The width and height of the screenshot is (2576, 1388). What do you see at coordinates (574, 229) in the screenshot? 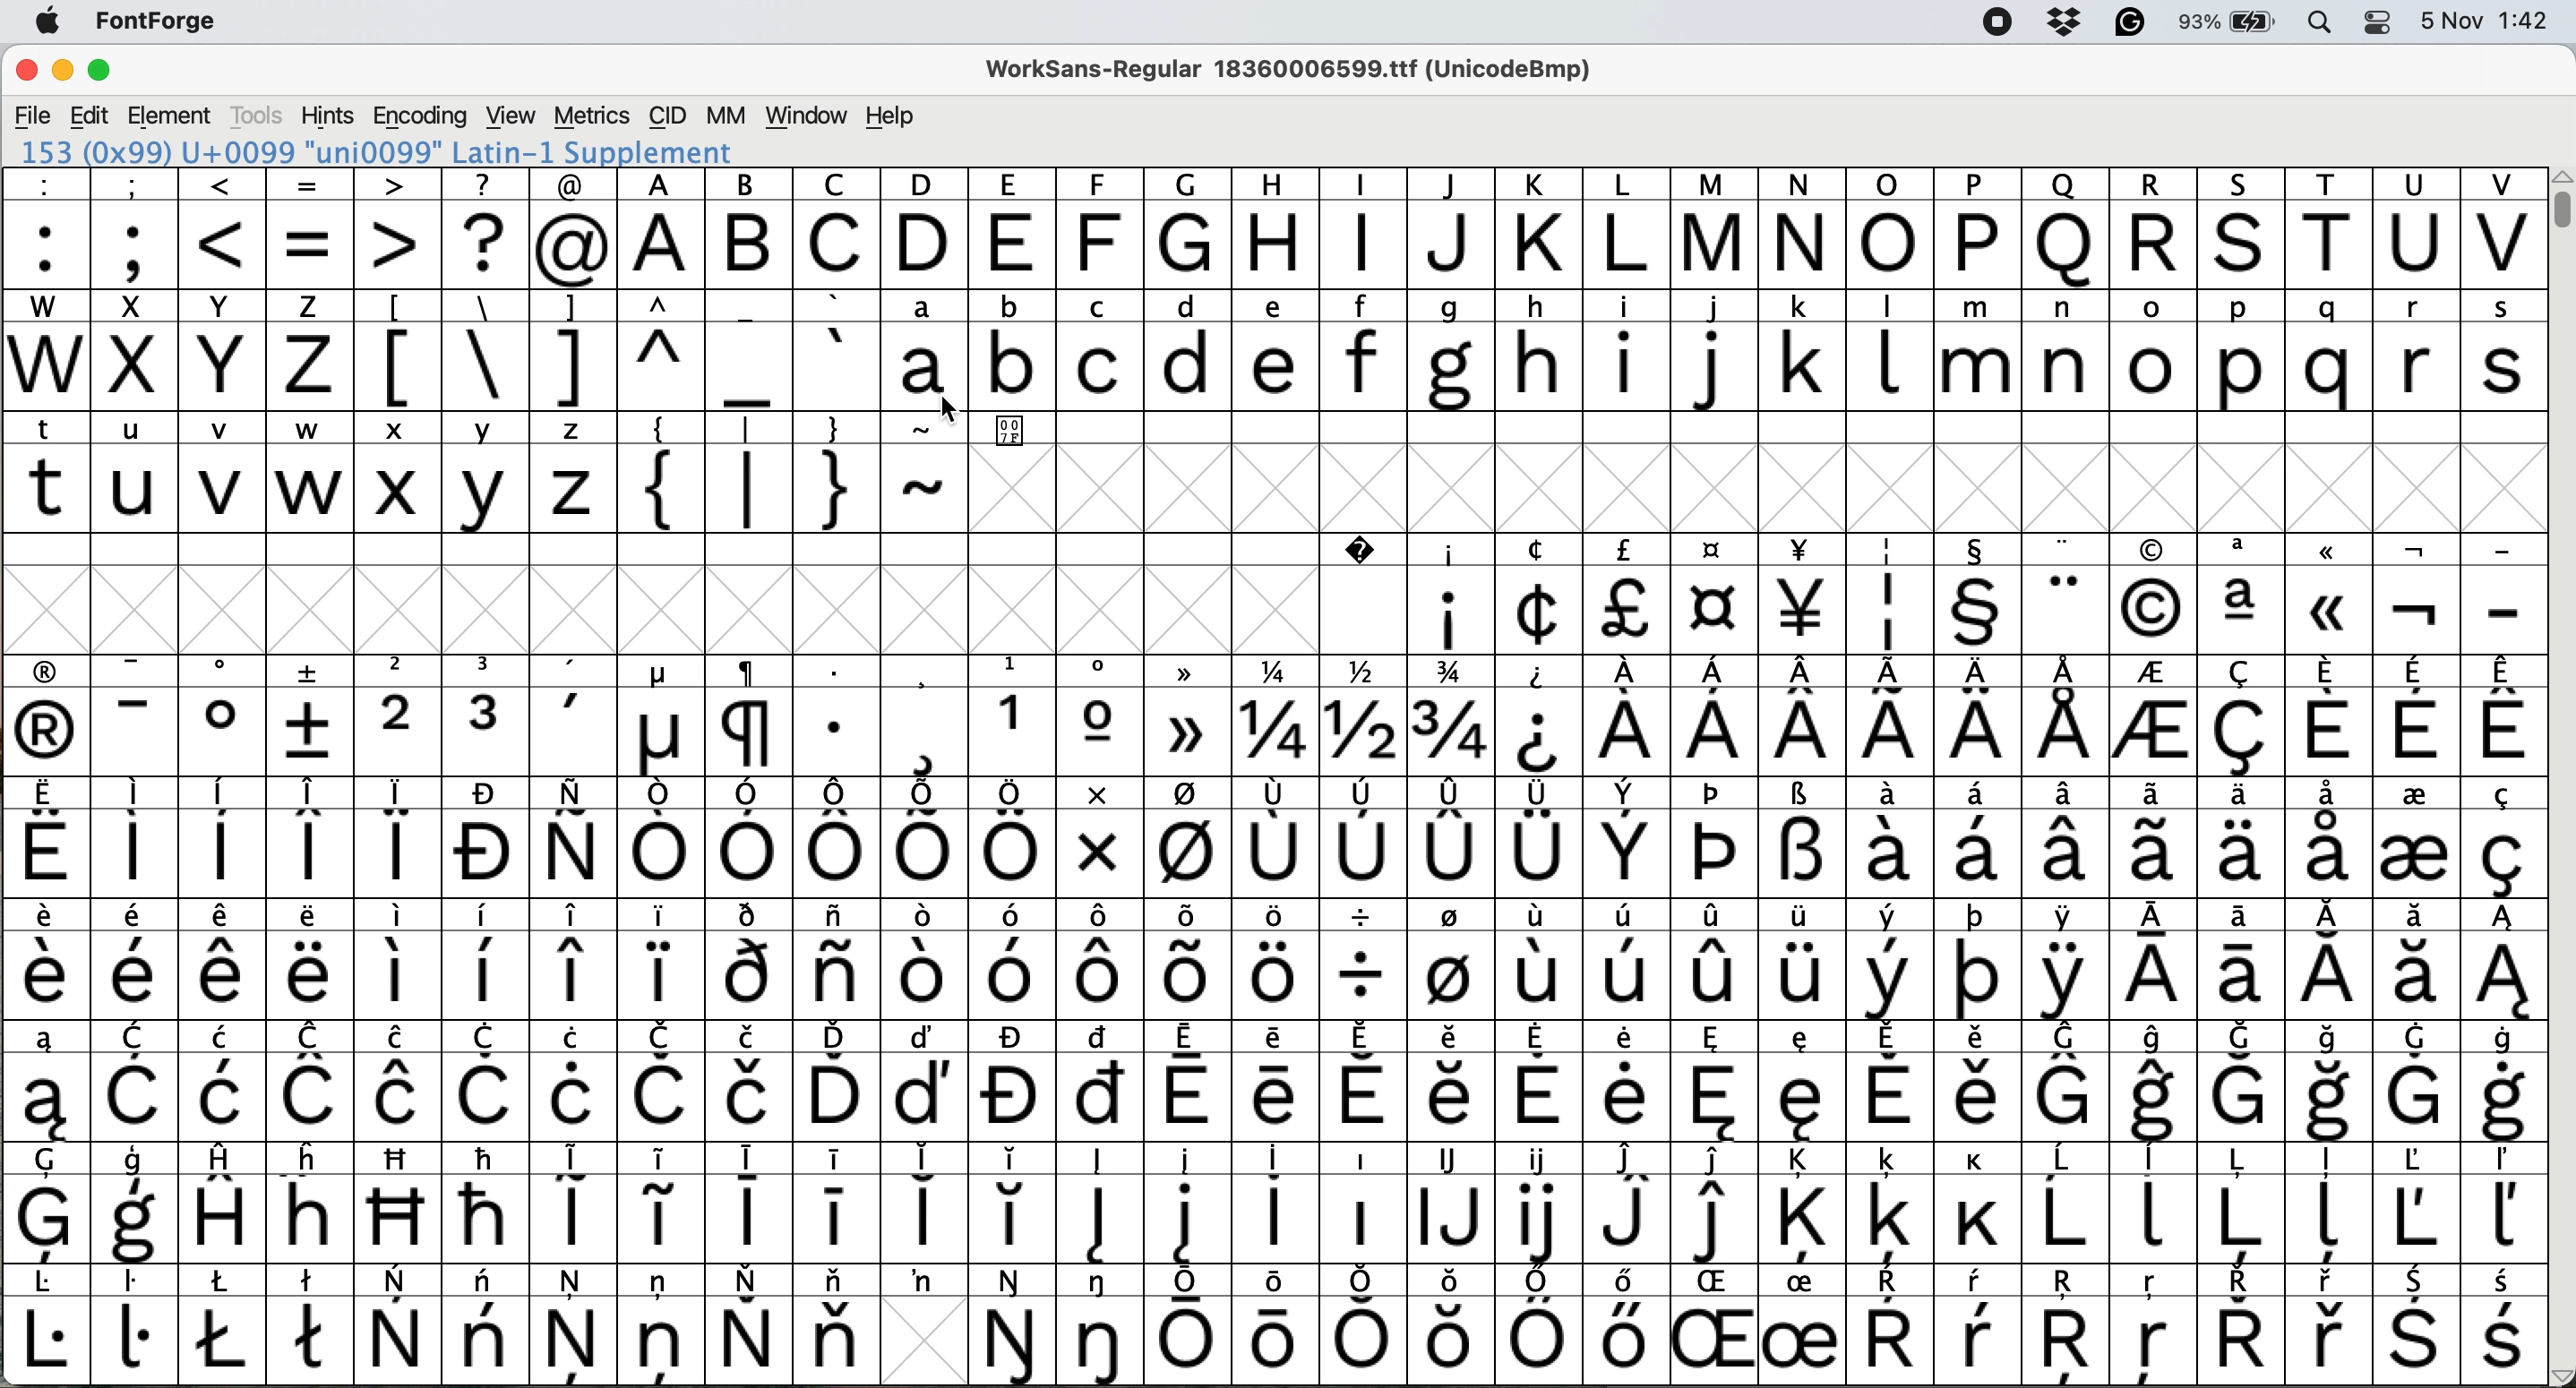
I see `@` at bounding box center [574, 229].